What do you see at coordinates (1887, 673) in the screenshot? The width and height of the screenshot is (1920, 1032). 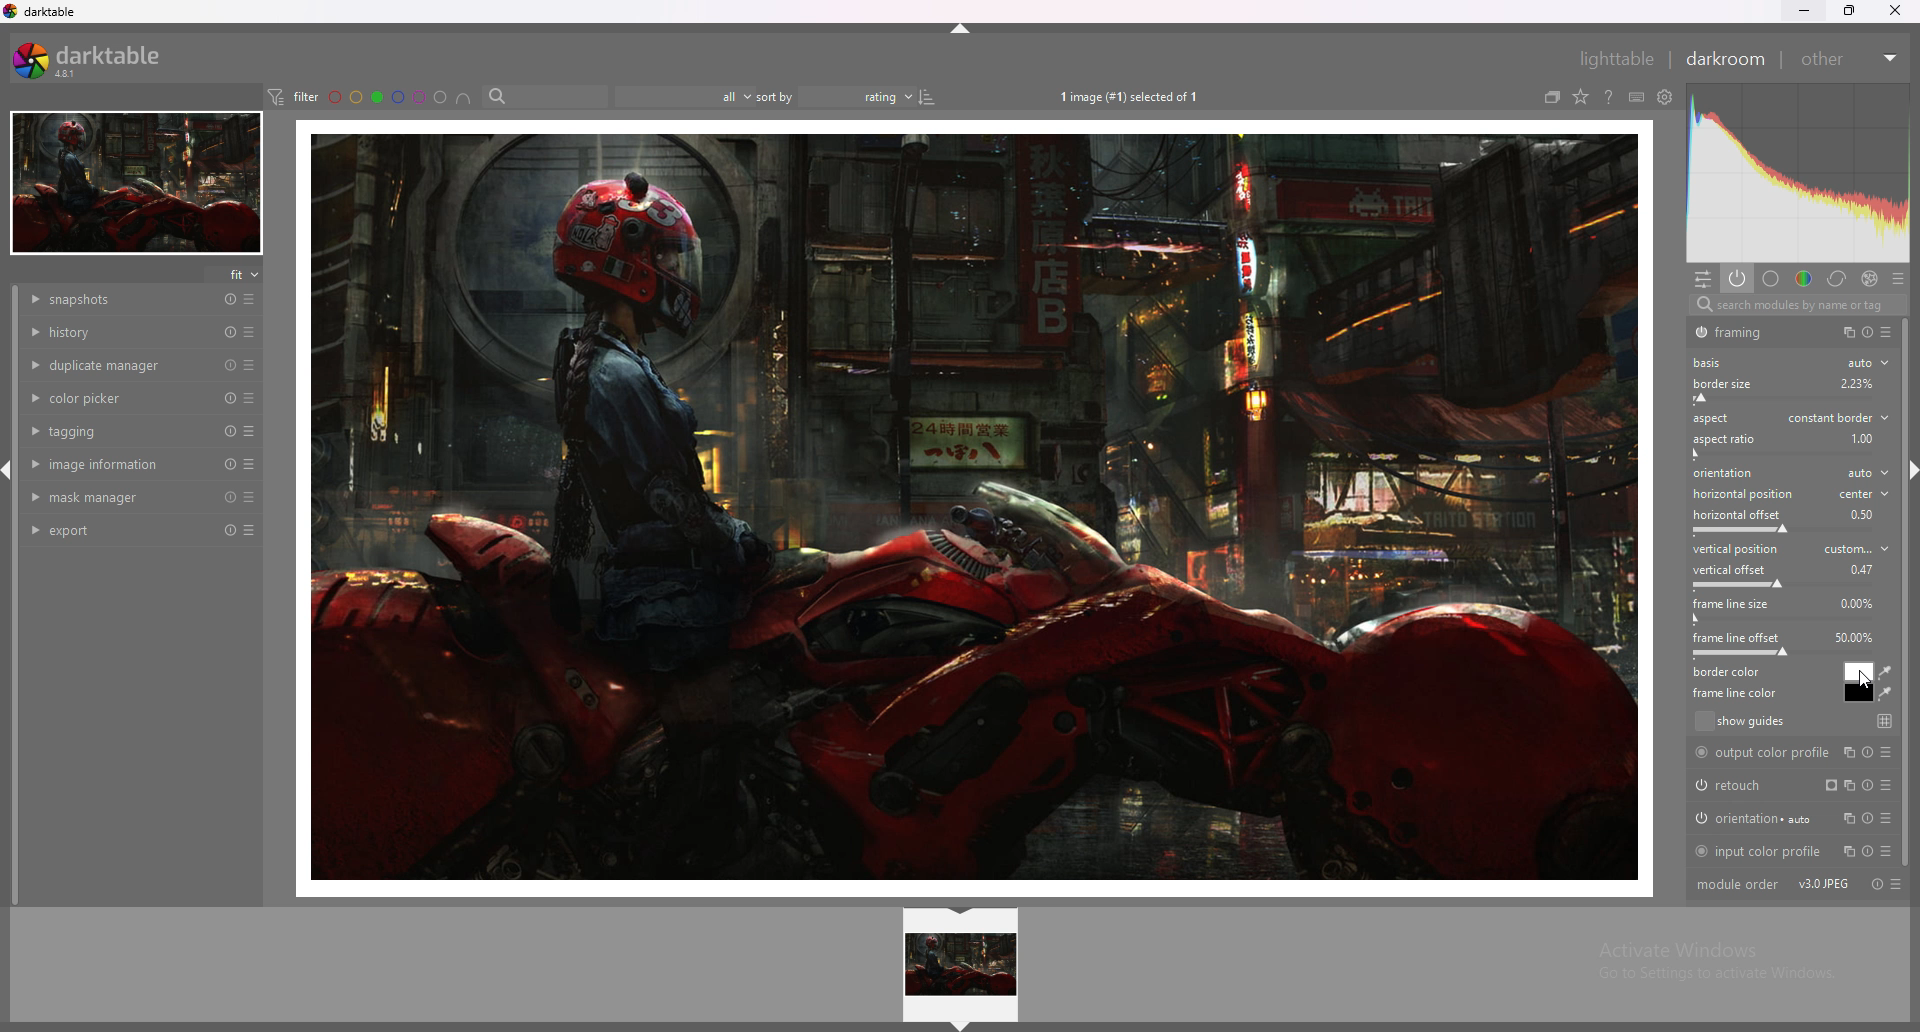 I see `waterdrop` at bounding box center [1887, 673].